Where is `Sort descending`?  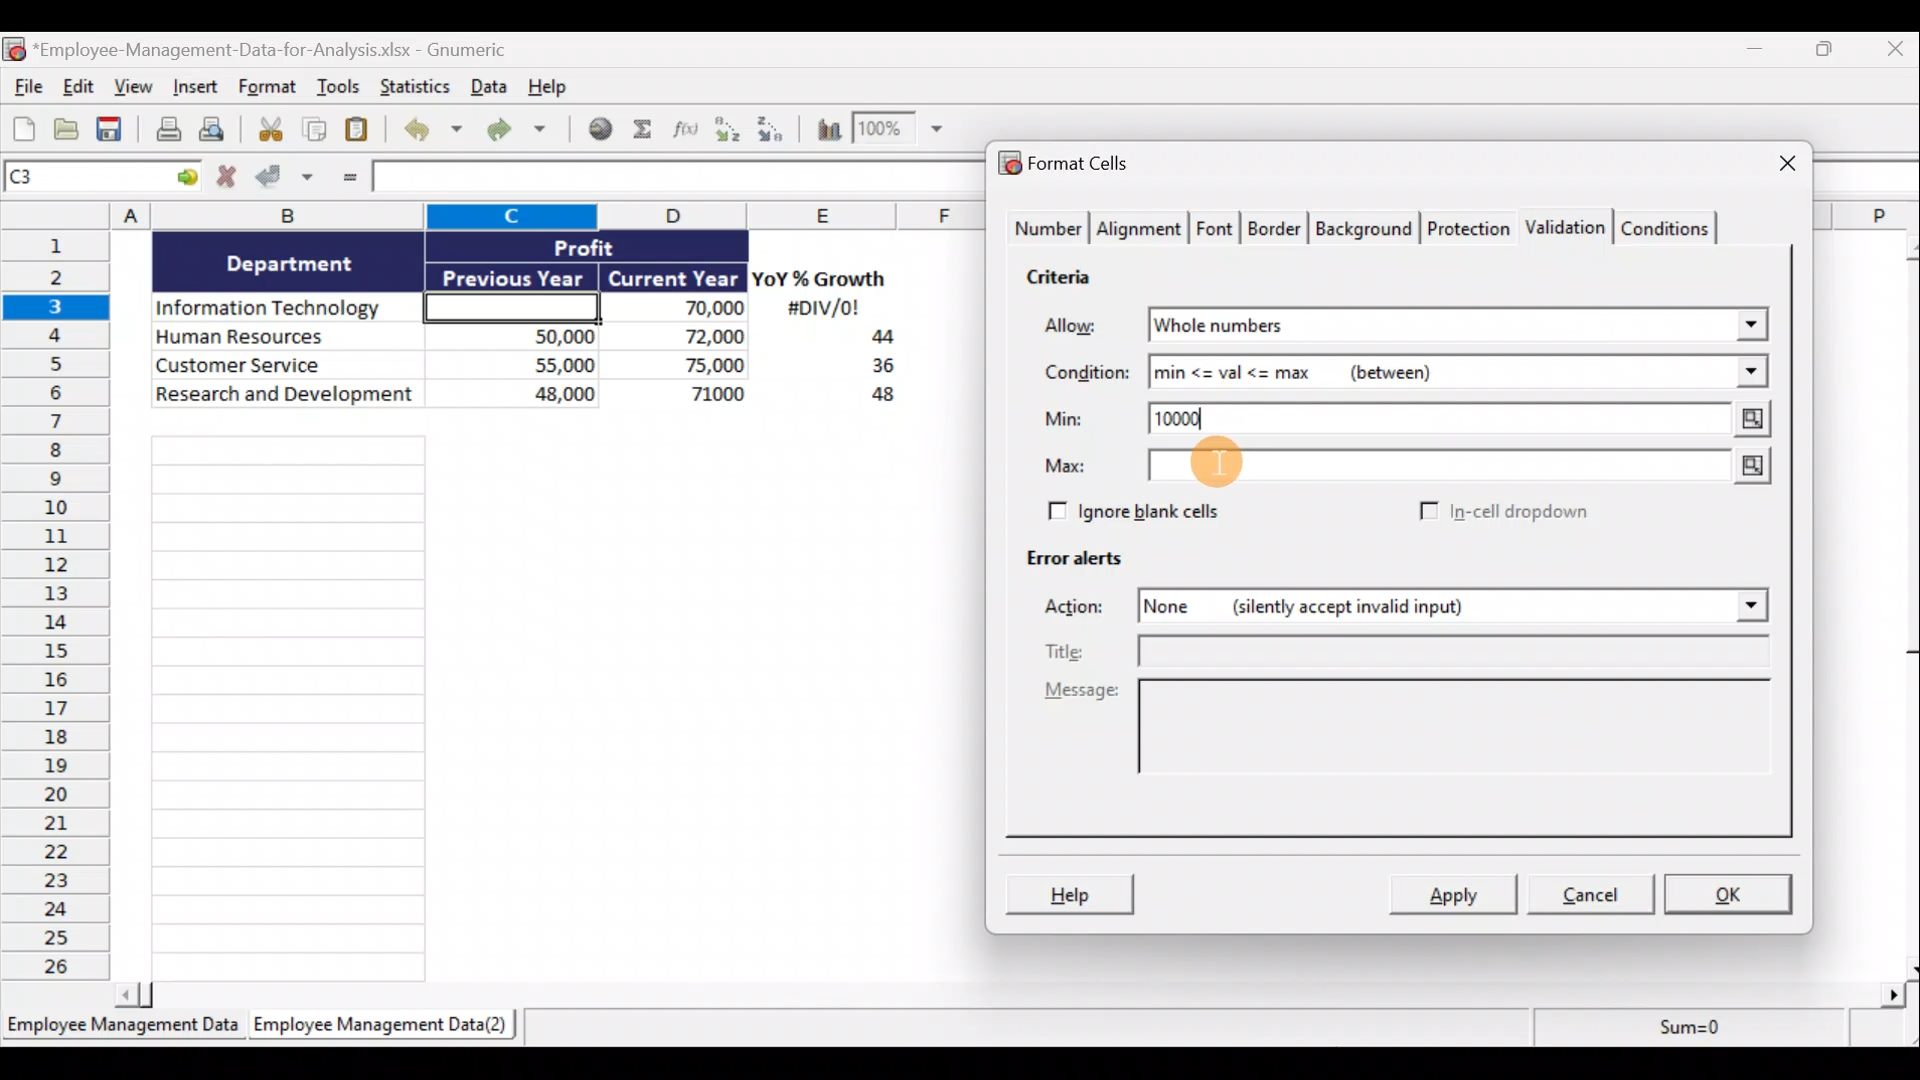 Sort descending is located at coordinates (767, 126).